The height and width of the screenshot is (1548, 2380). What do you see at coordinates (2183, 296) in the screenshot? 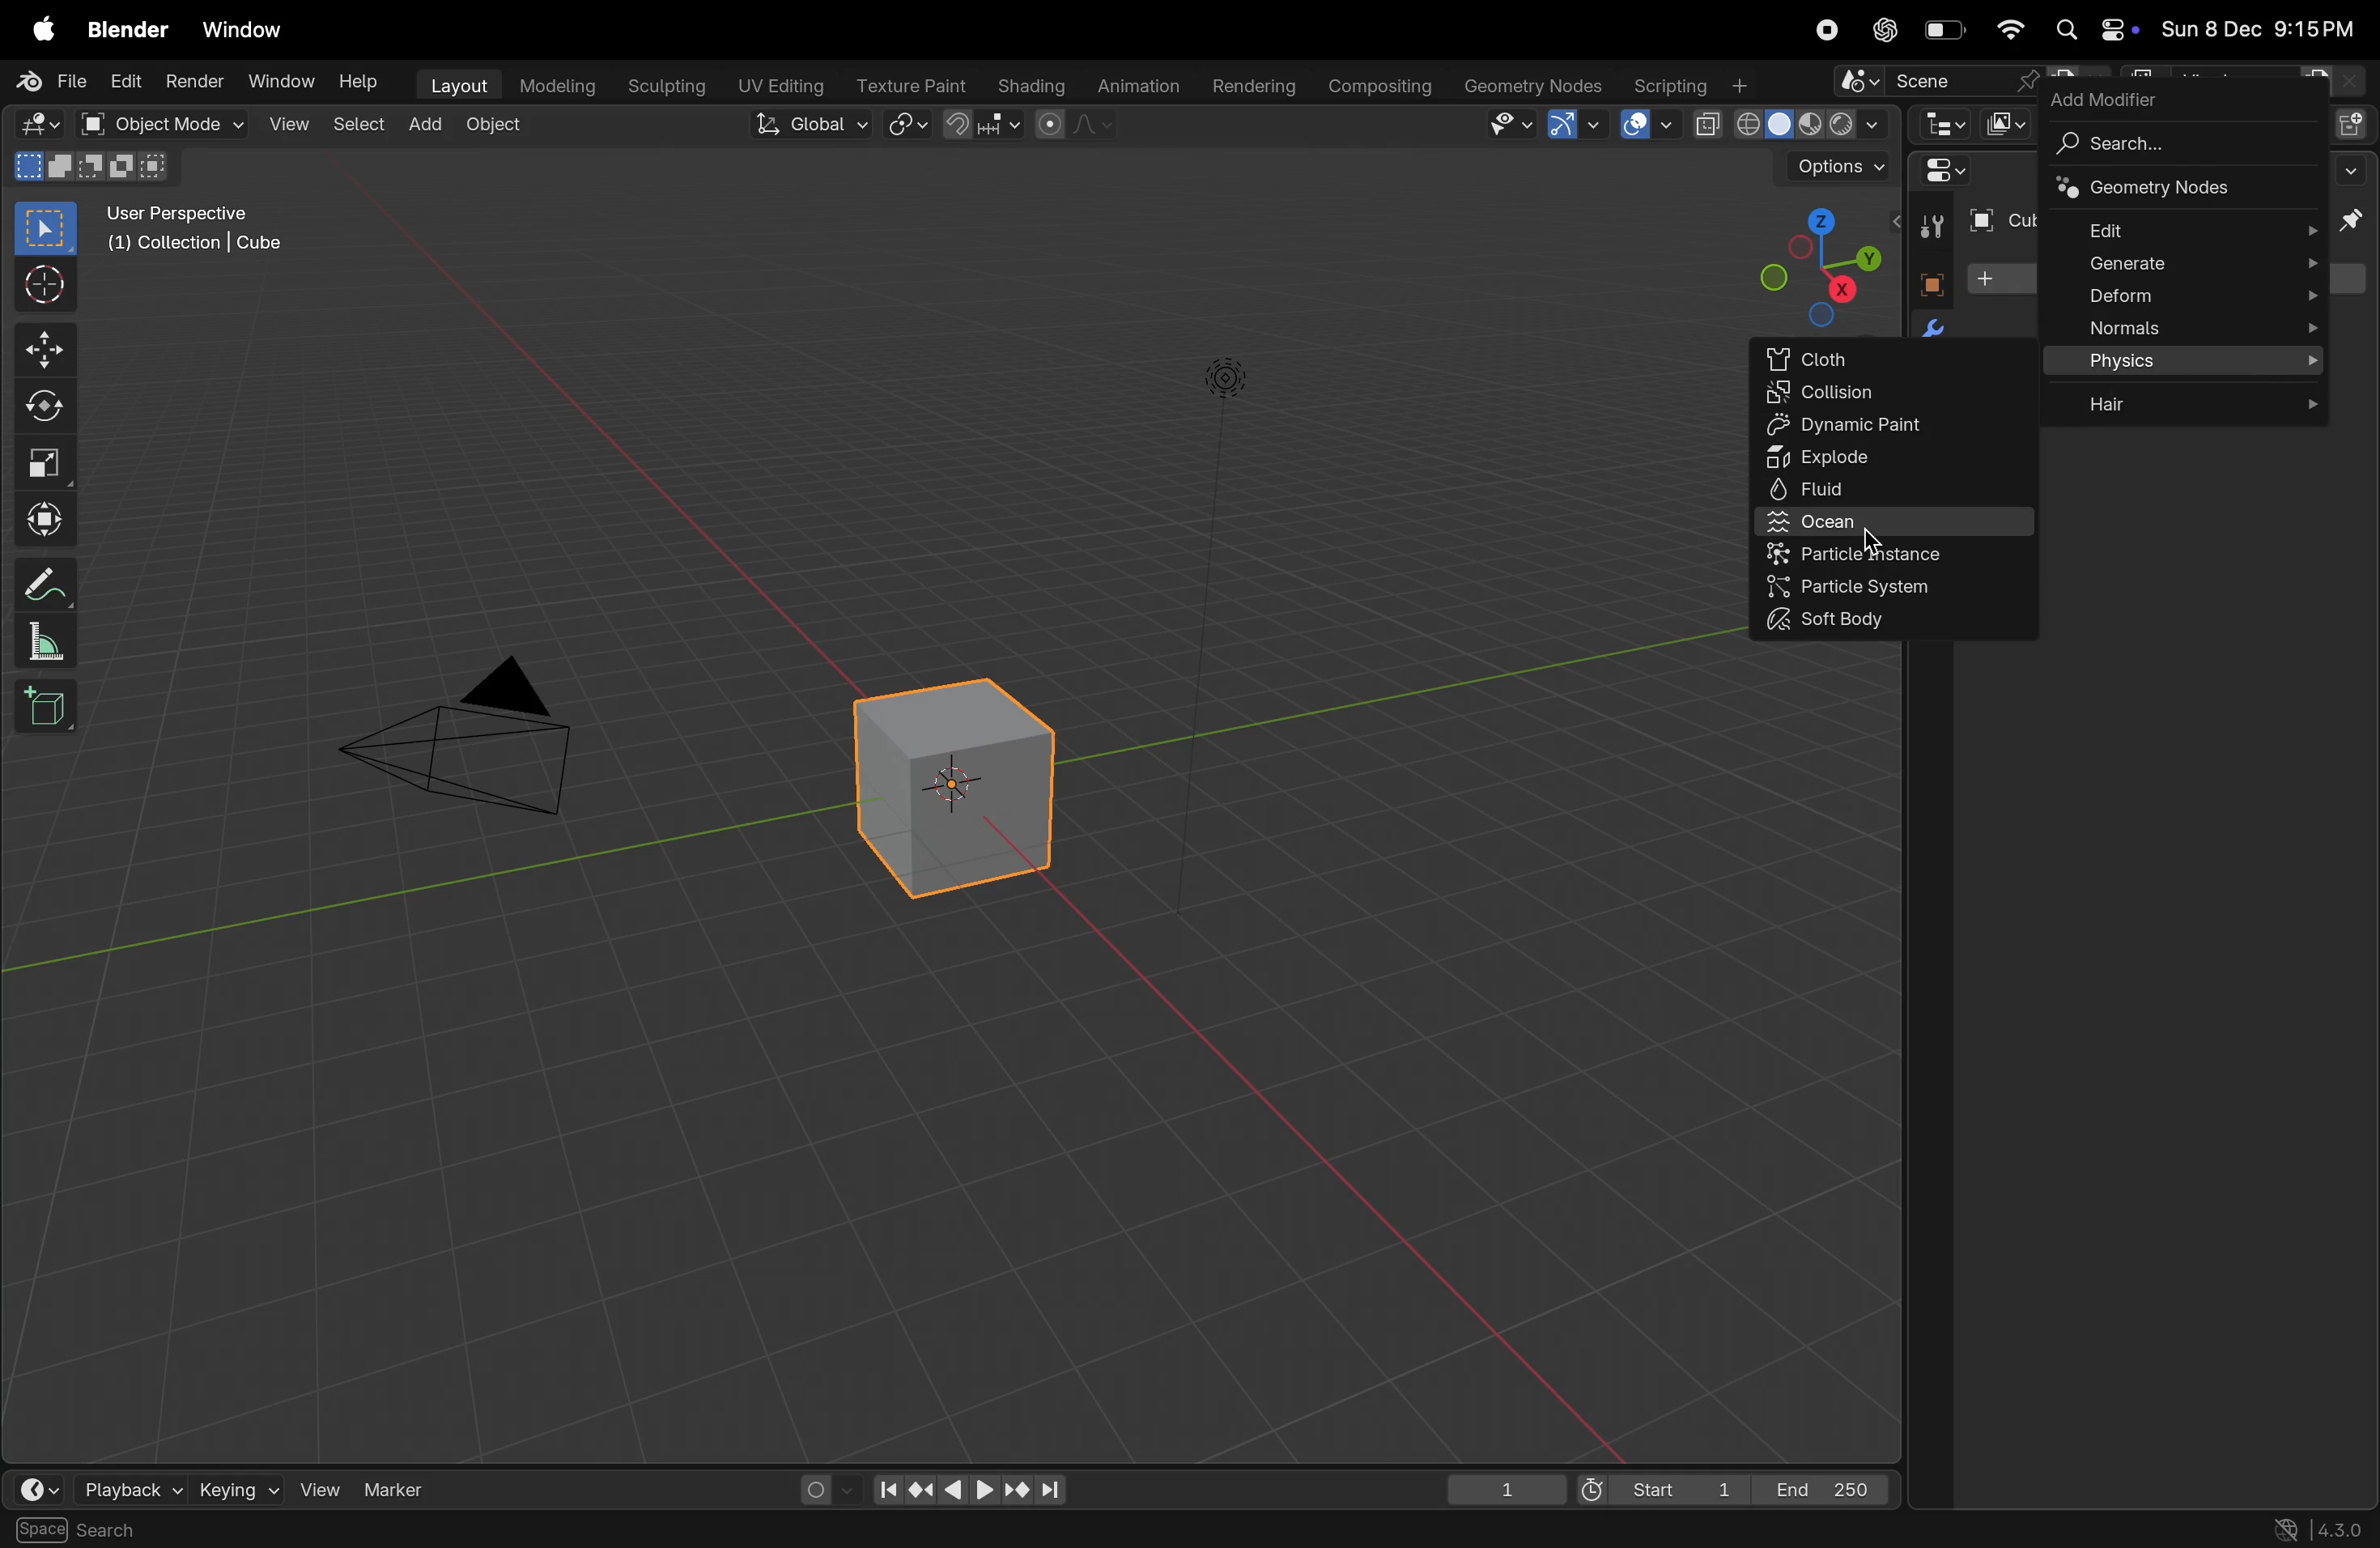
I see `Deform` at bounding box center [2183, 296].